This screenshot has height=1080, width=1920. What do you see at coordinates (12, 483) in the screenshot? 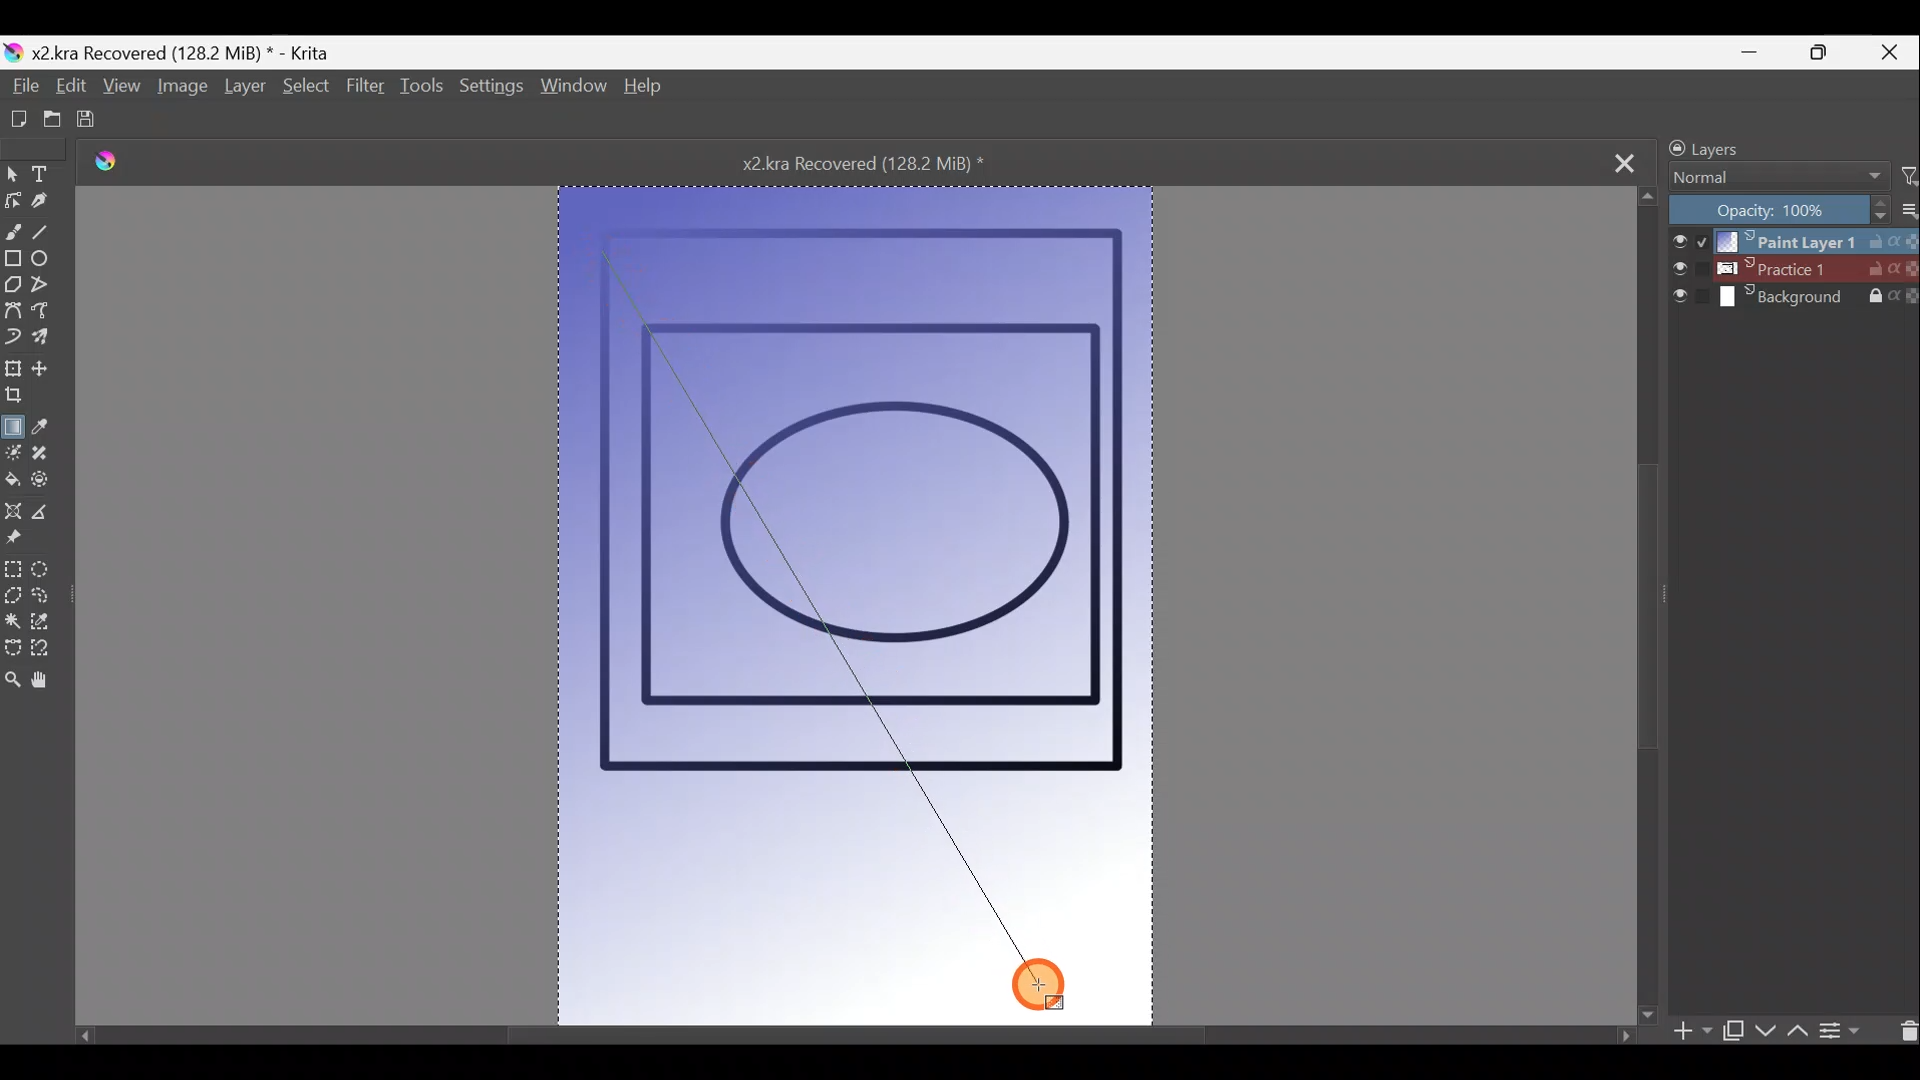
I see `Fill a contiguous area of colour with colour/fill a selection` at bounding box center [12, 483].